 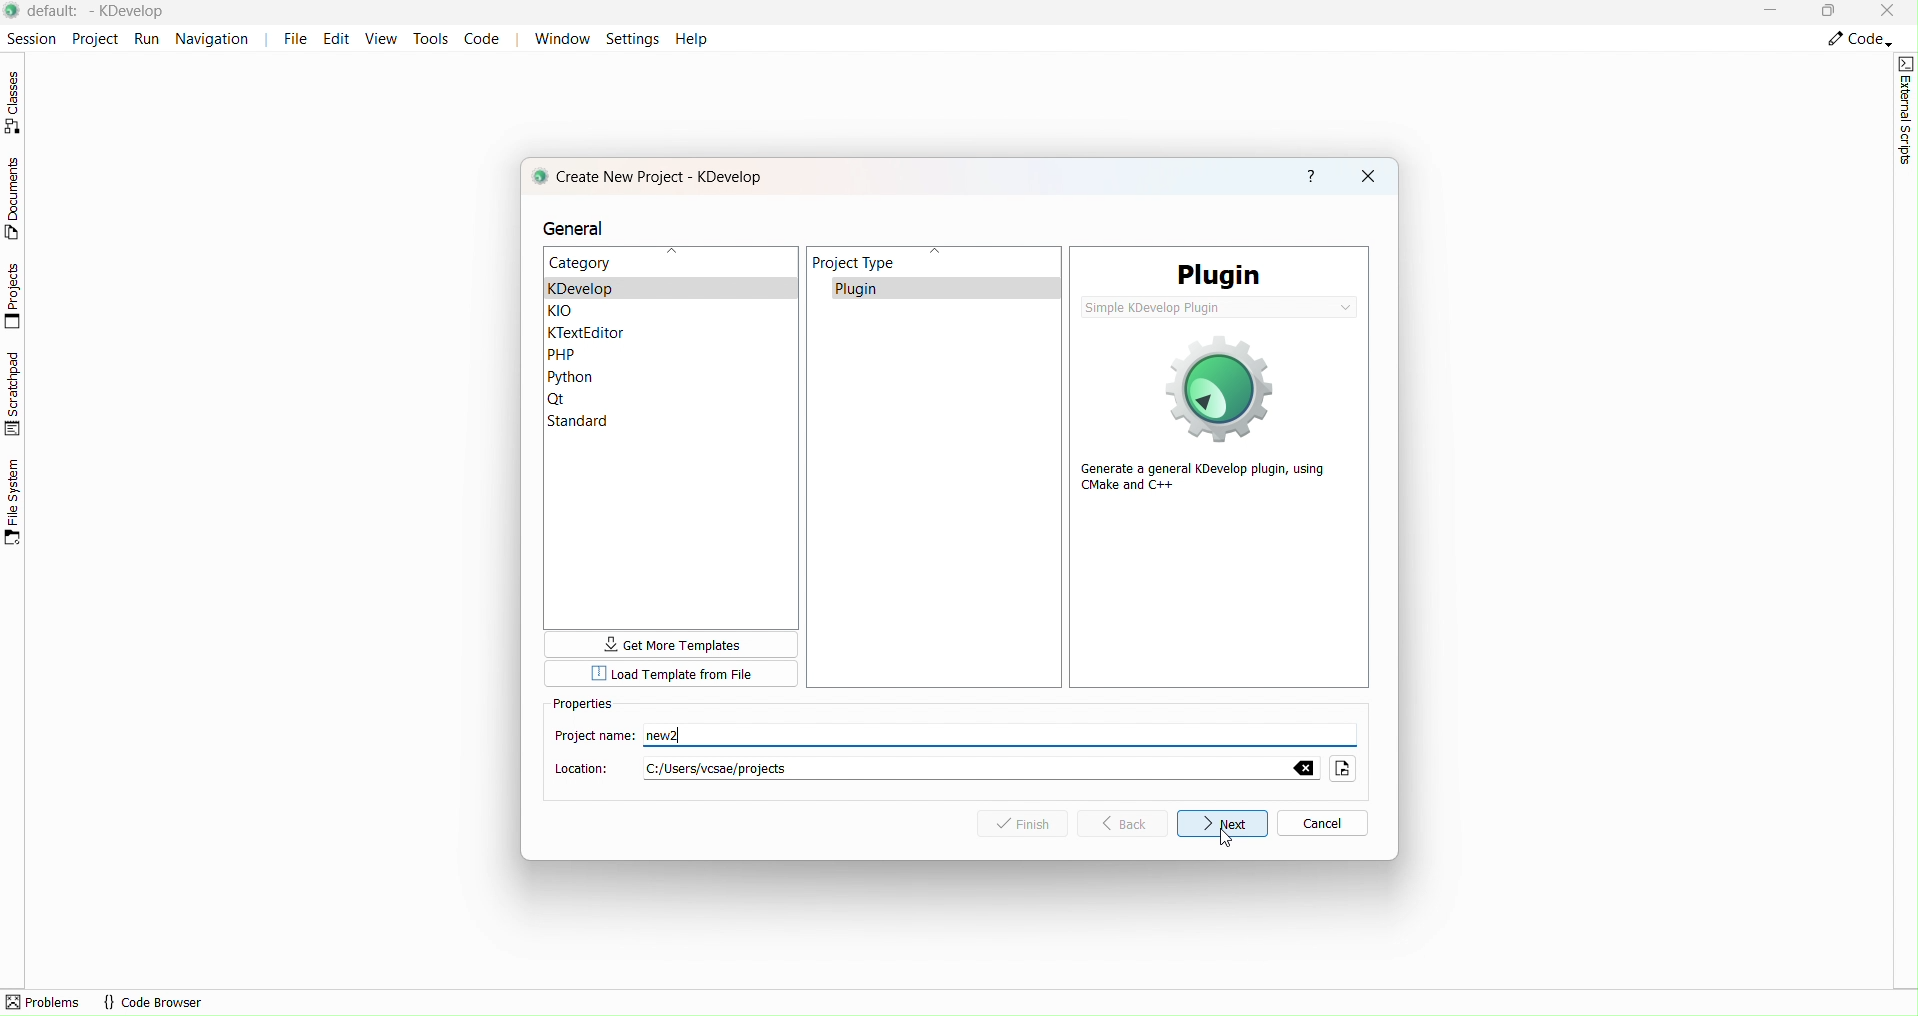 I want to click on Projects, so click(x=17, y=296).